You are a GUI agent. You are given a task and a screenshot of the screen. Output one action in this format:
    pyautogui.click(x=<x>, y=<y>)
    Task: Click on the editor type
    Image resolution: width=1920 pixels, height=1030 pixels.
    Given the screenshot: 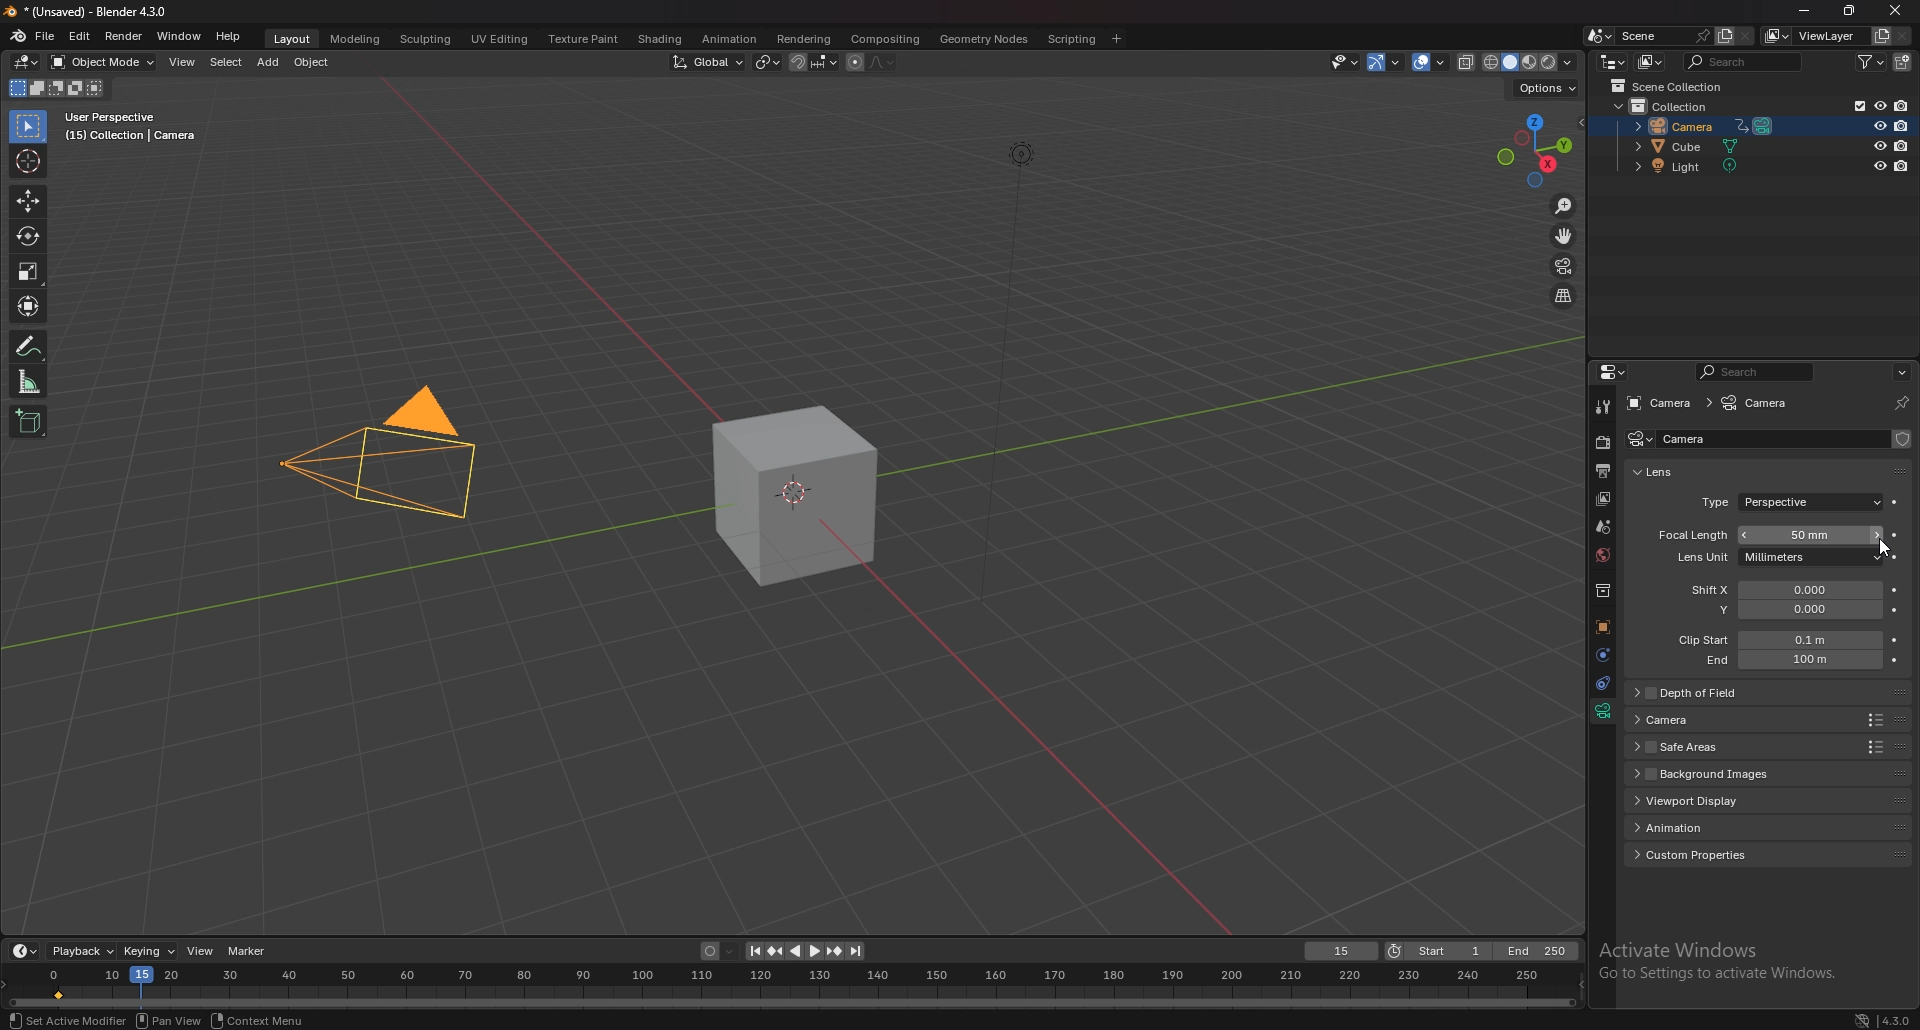 What is the action you would take?
    pyautogui.click(x=26, y=950)
    